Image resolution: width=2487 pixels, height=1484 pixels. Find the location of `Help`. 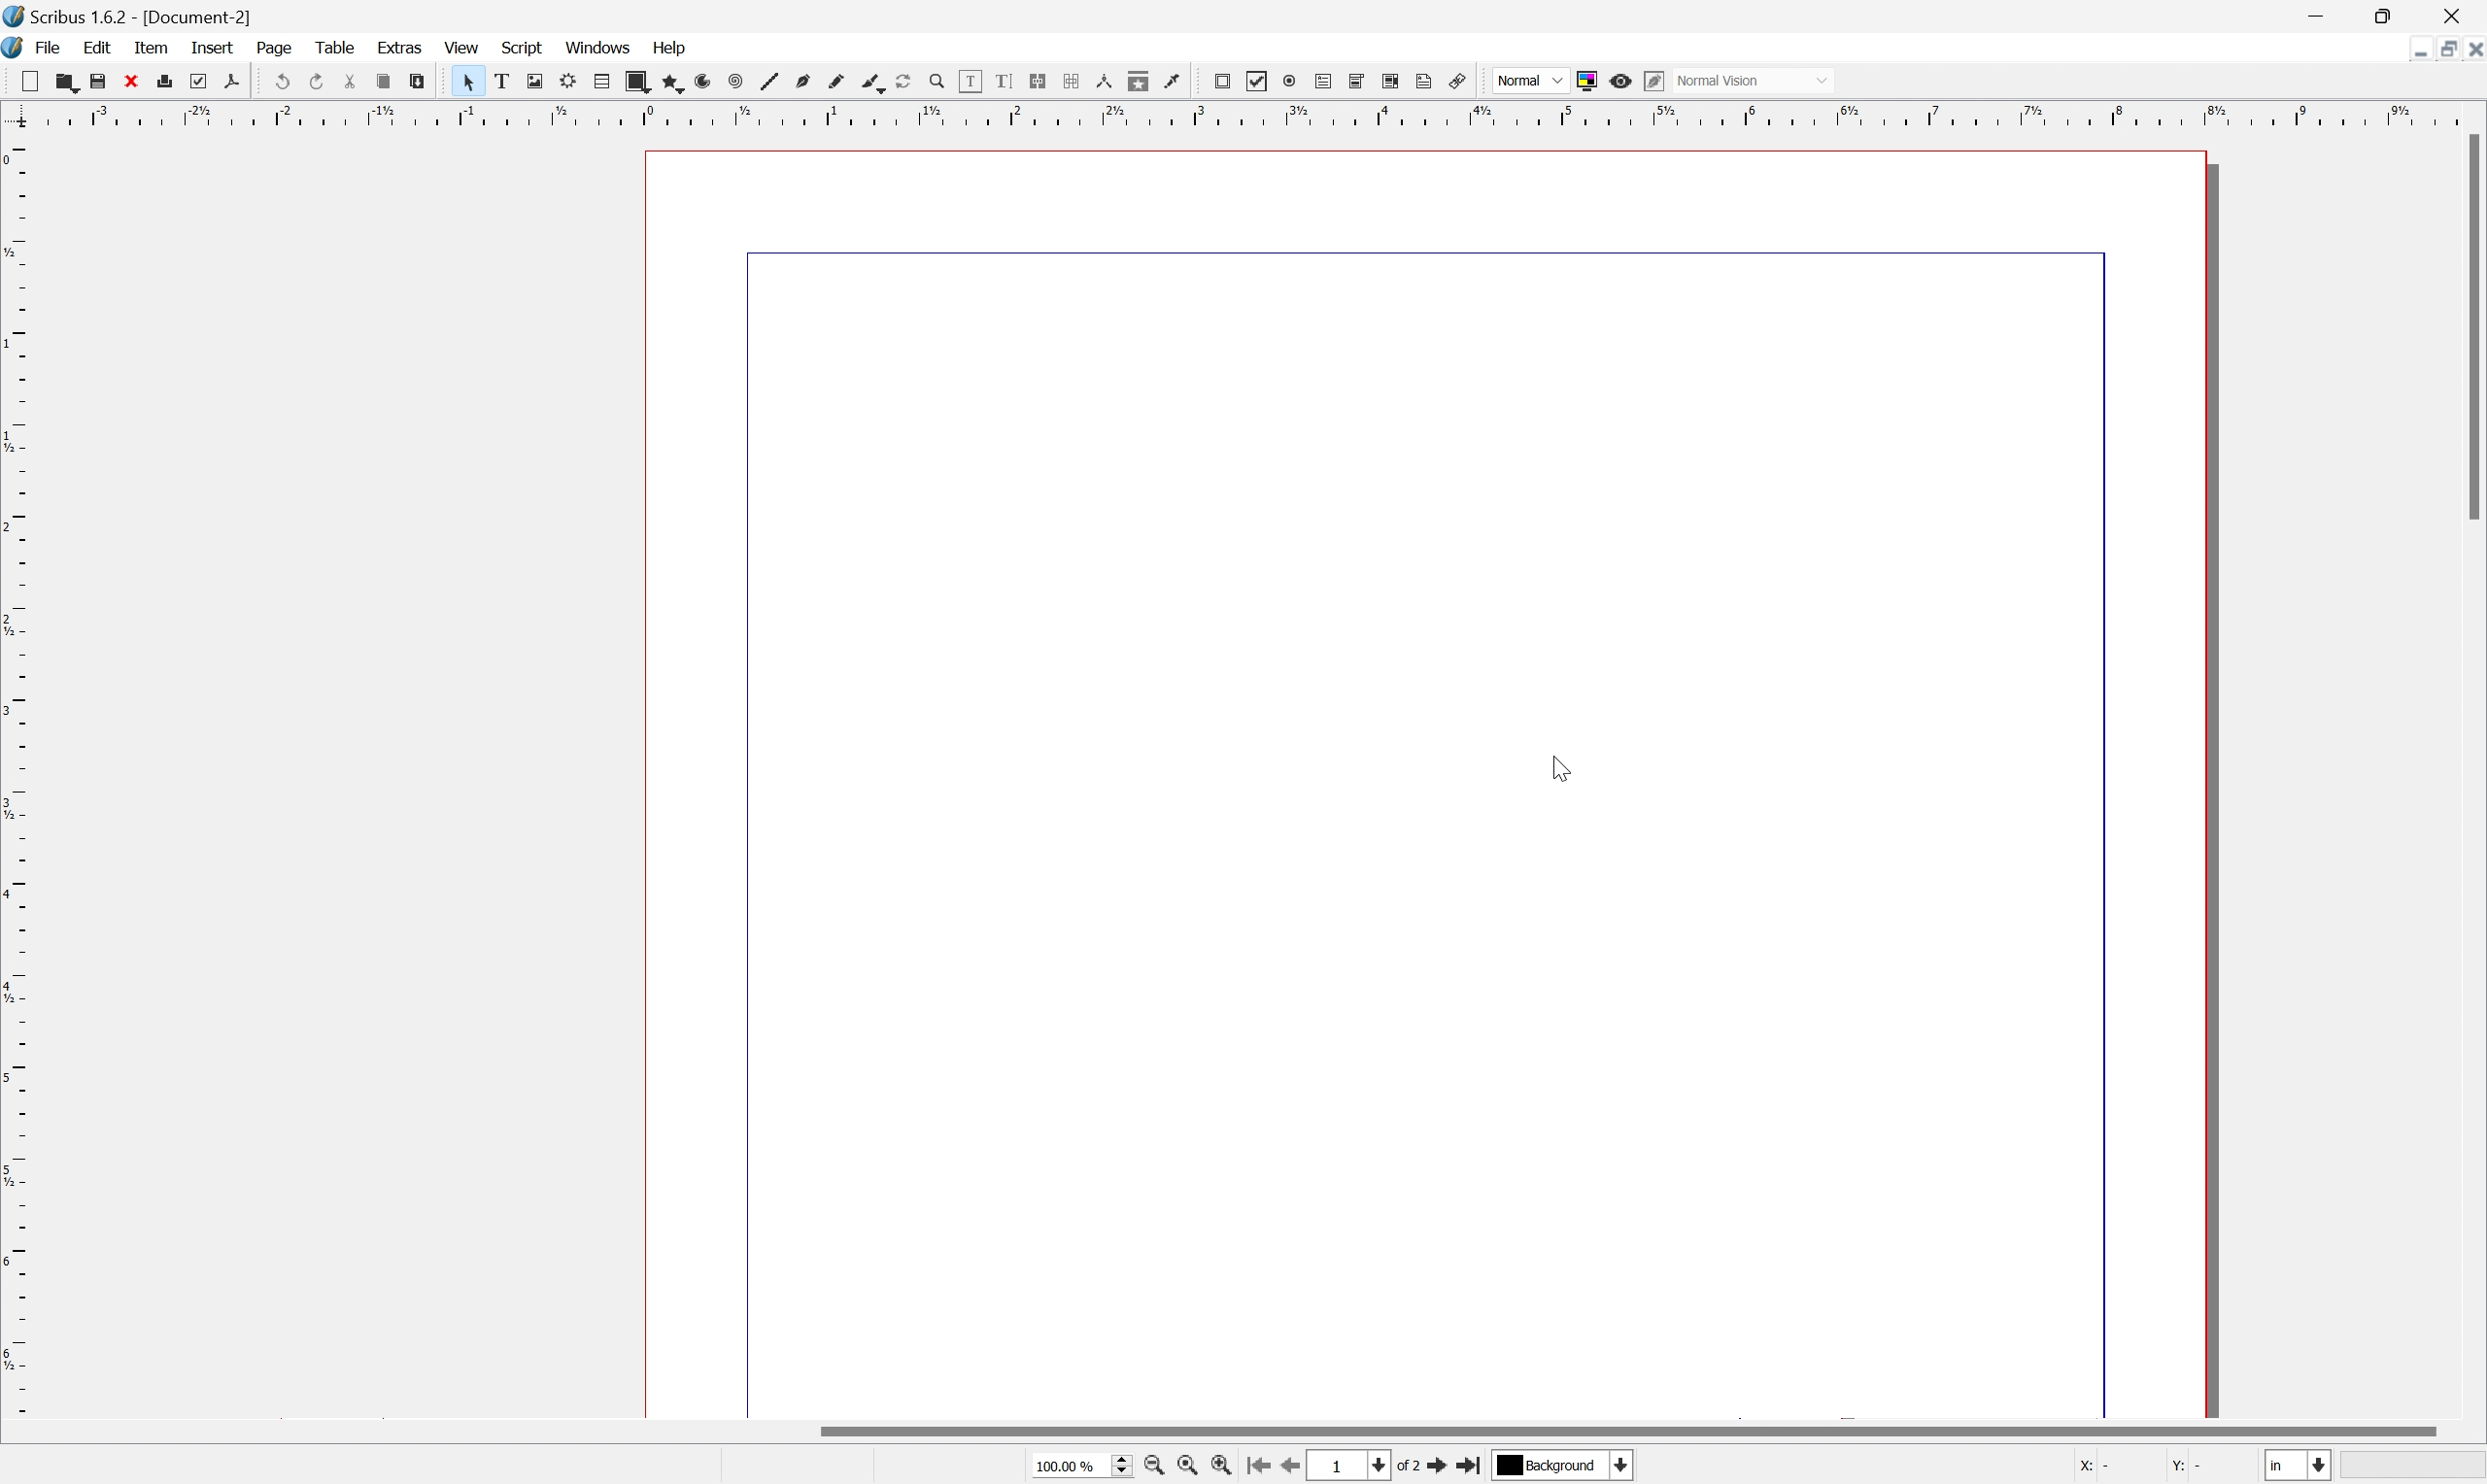

Help is located at coordinates (668, 48).